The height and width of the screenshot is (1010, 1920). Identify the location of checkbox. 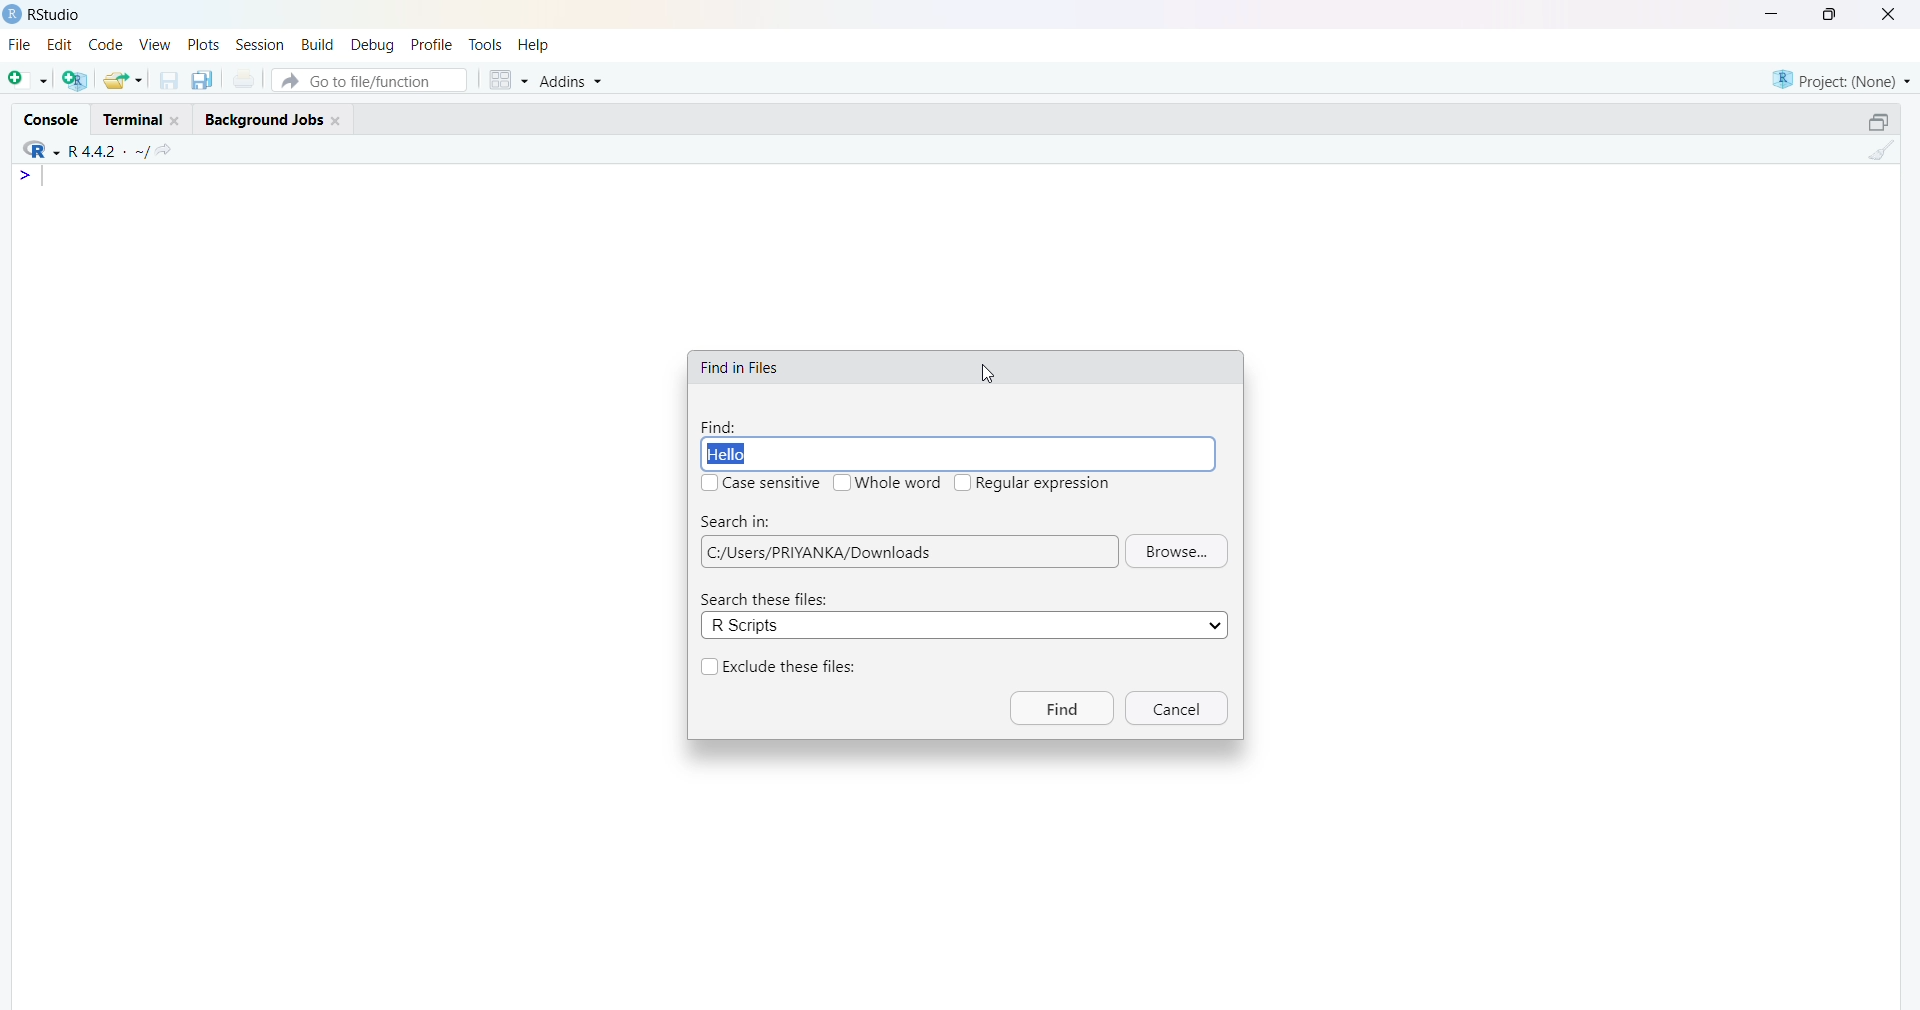
(712, 667).